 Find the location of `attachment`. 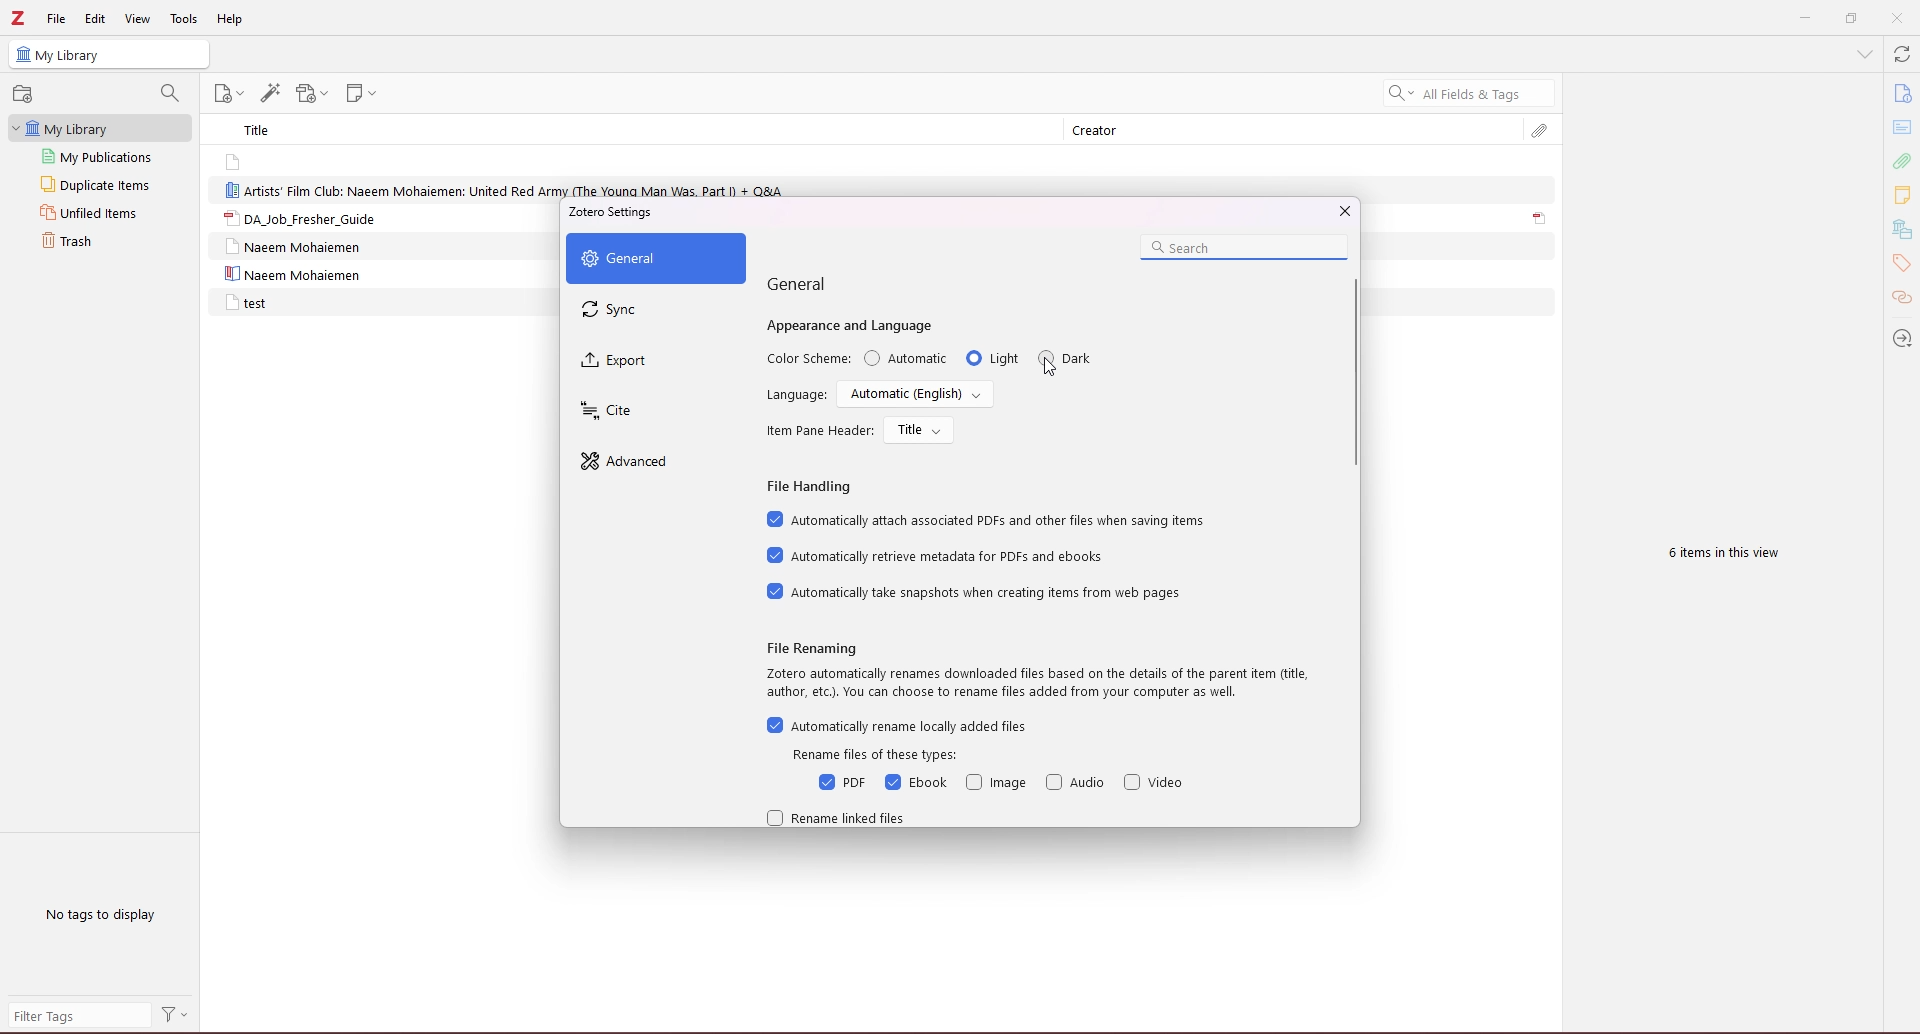

attachment is located at coordinates (1540, 219).